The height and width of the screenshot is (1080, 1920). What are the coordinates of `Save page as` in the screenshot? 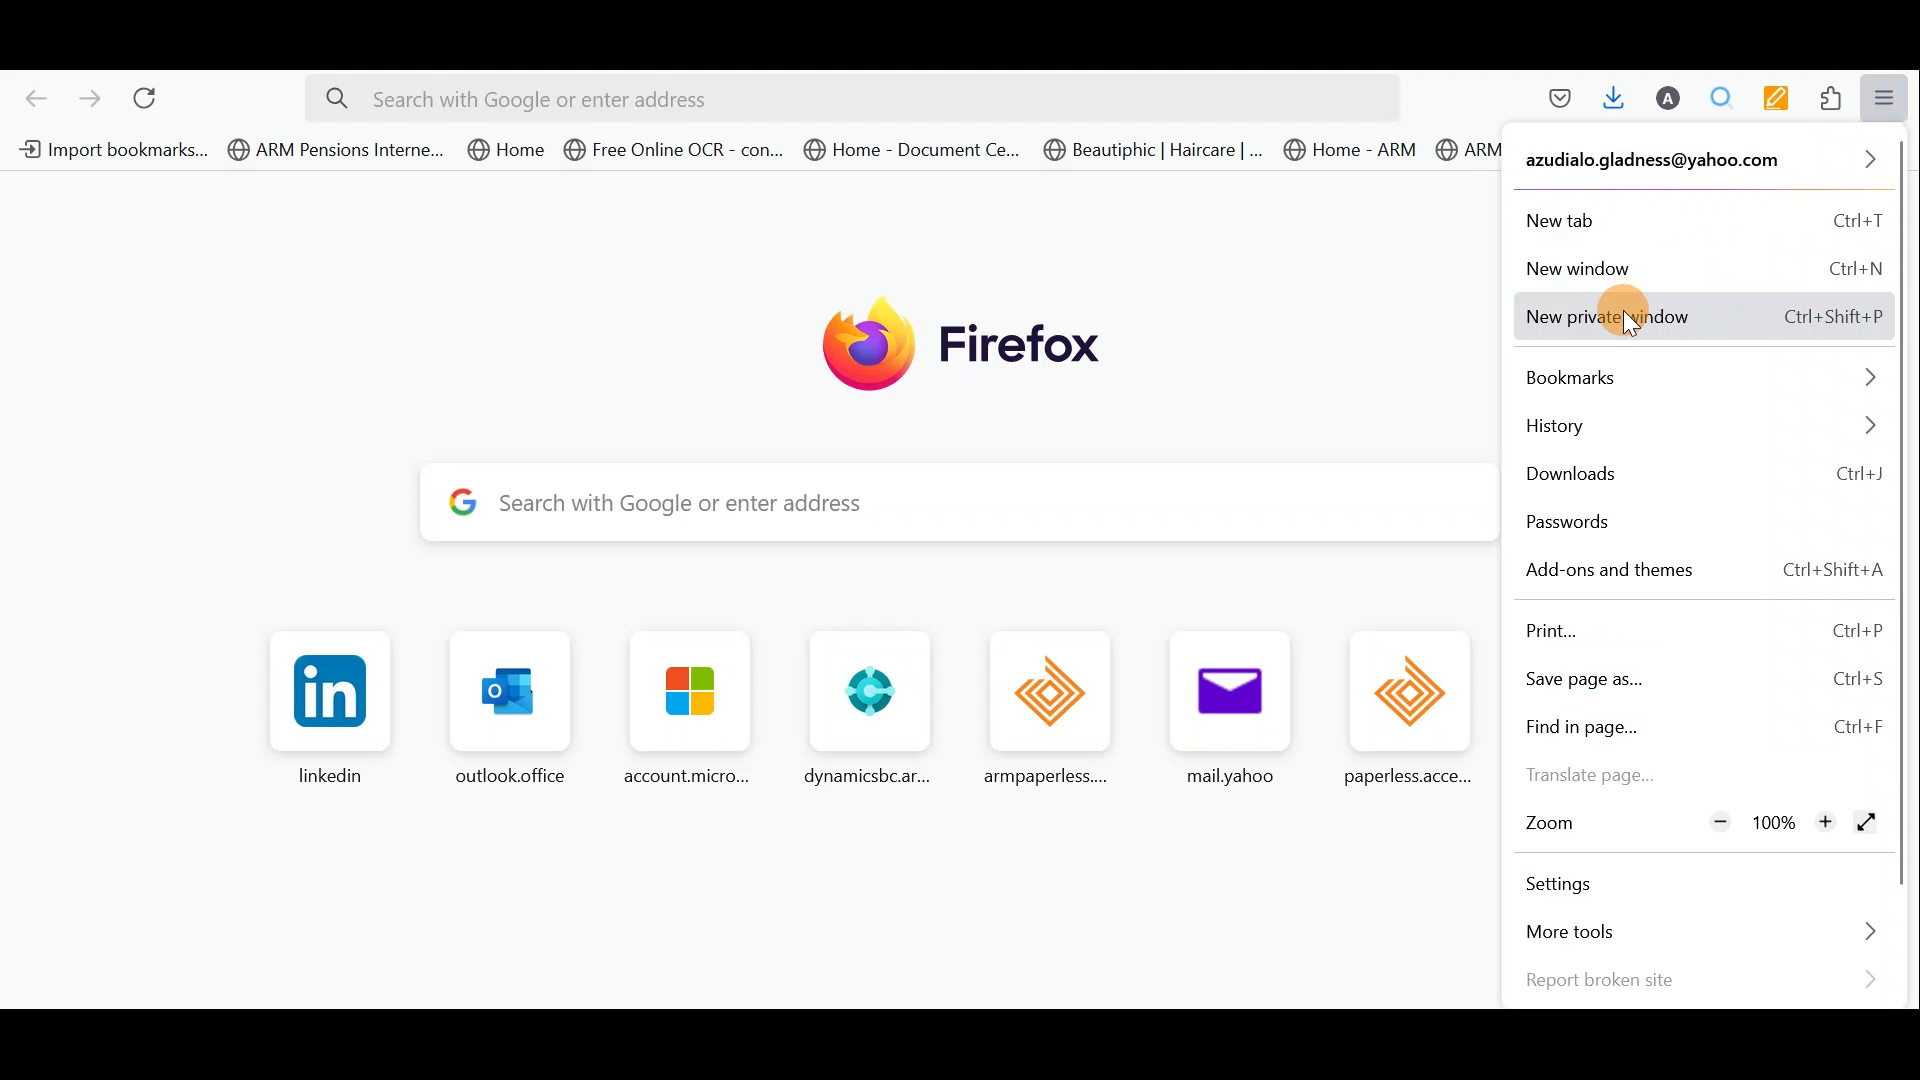 It's located at (1702, 677).